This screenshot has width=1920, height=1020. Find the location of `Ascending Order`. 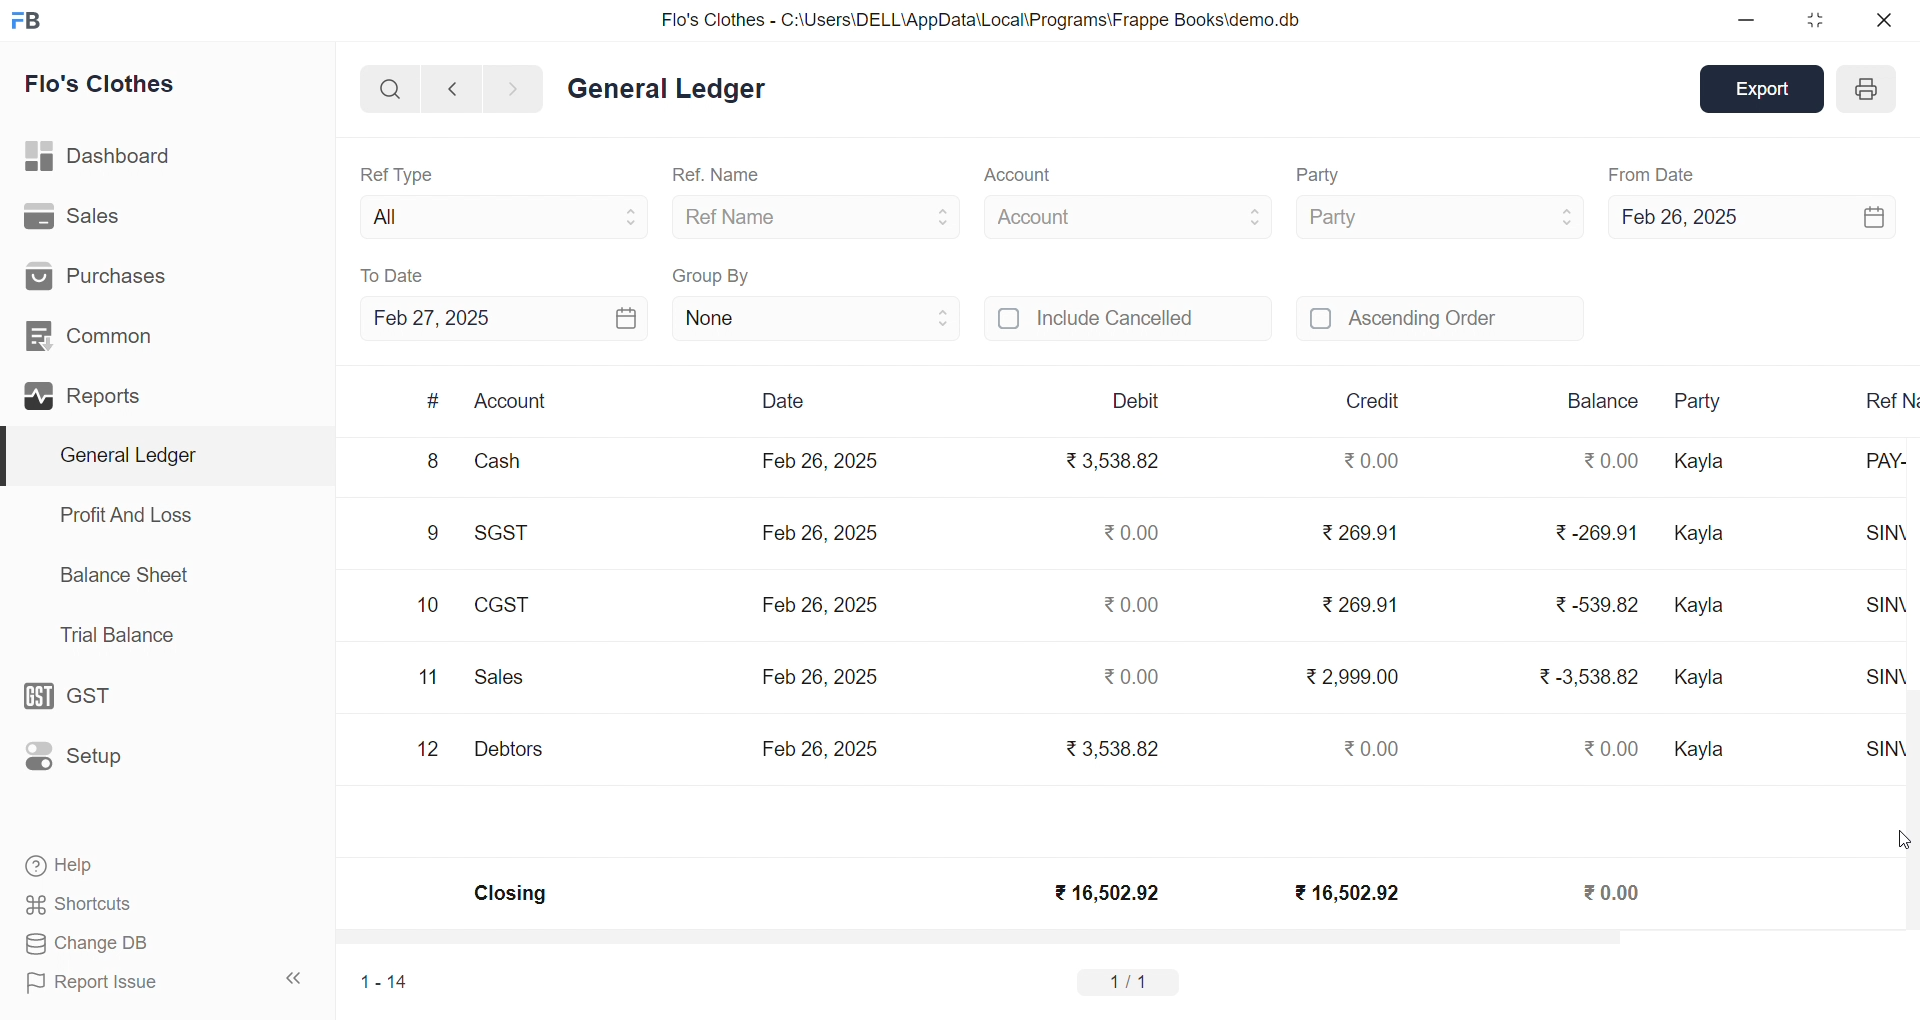

Ascending Order is located at coordinates (1440, 316).